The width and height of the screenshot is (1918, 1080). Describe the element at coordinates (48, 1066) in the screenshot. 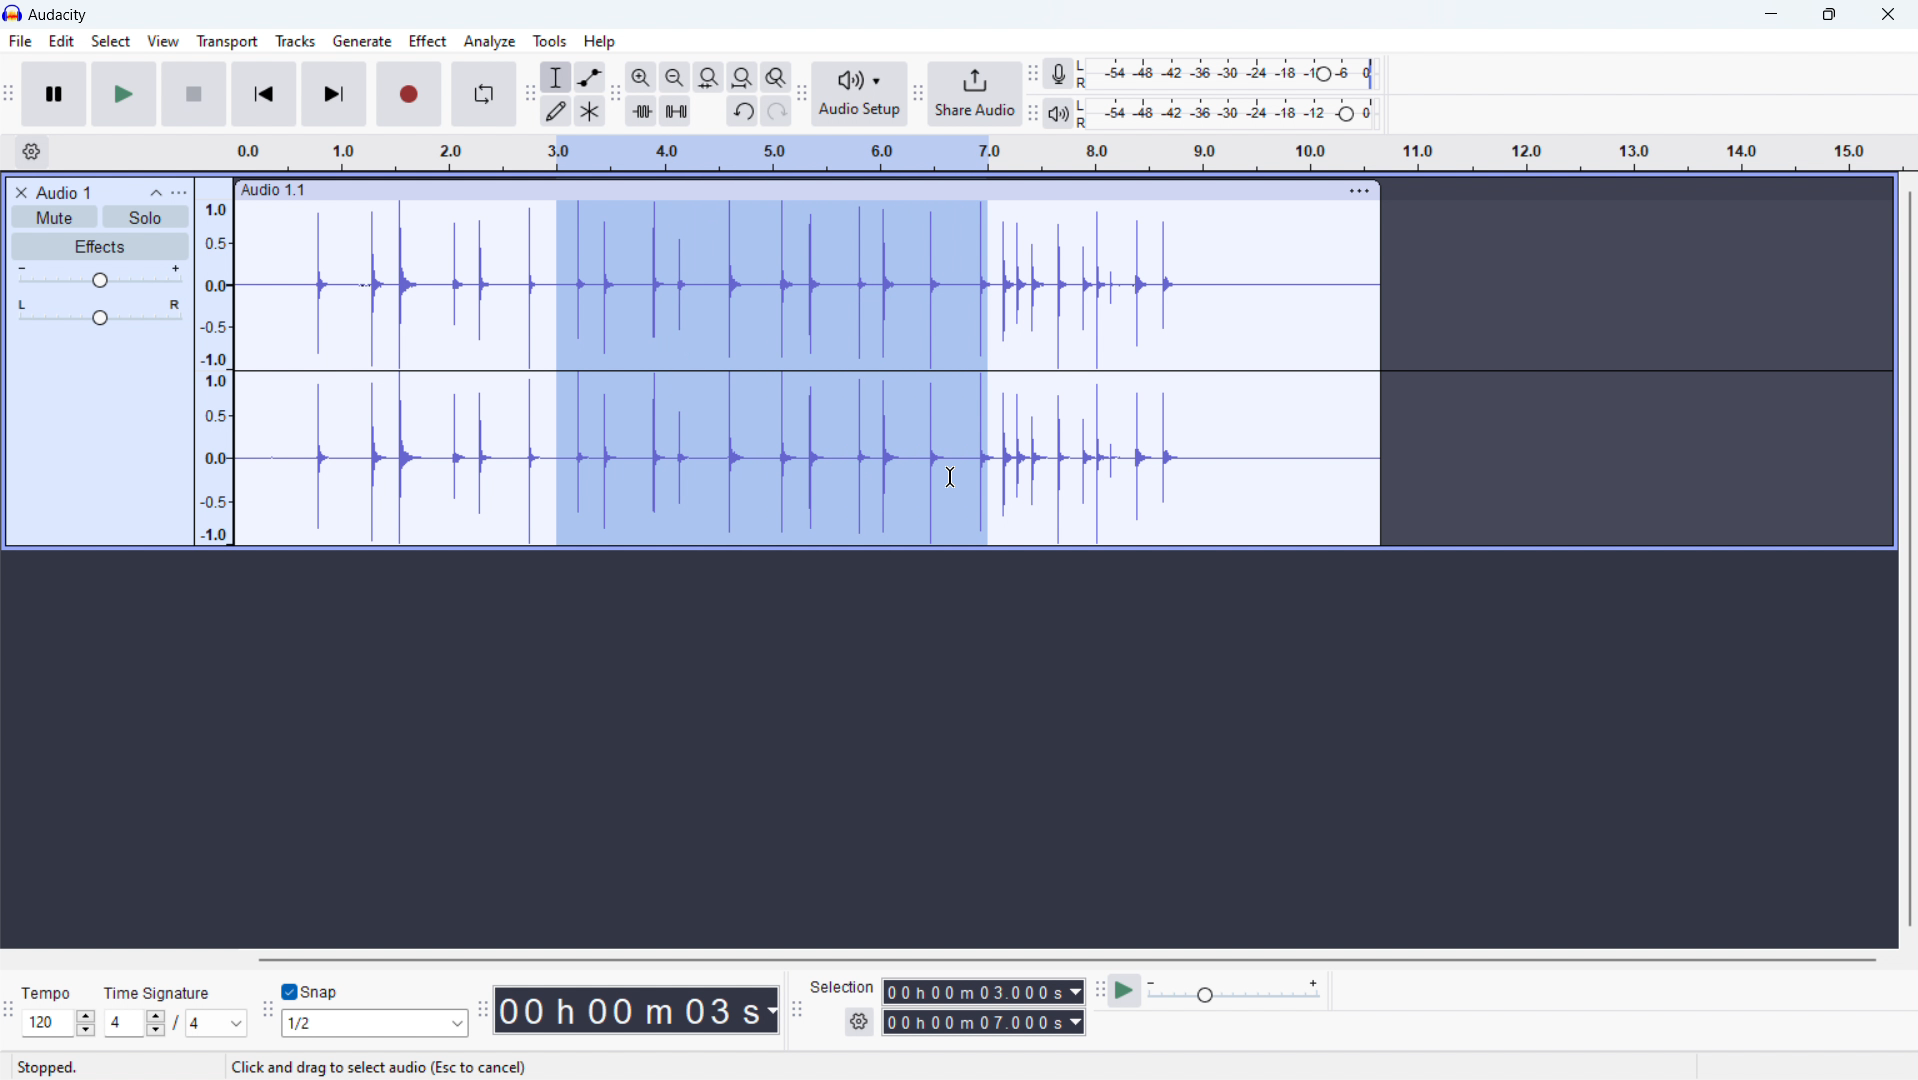

I see `Stopped` at that location.